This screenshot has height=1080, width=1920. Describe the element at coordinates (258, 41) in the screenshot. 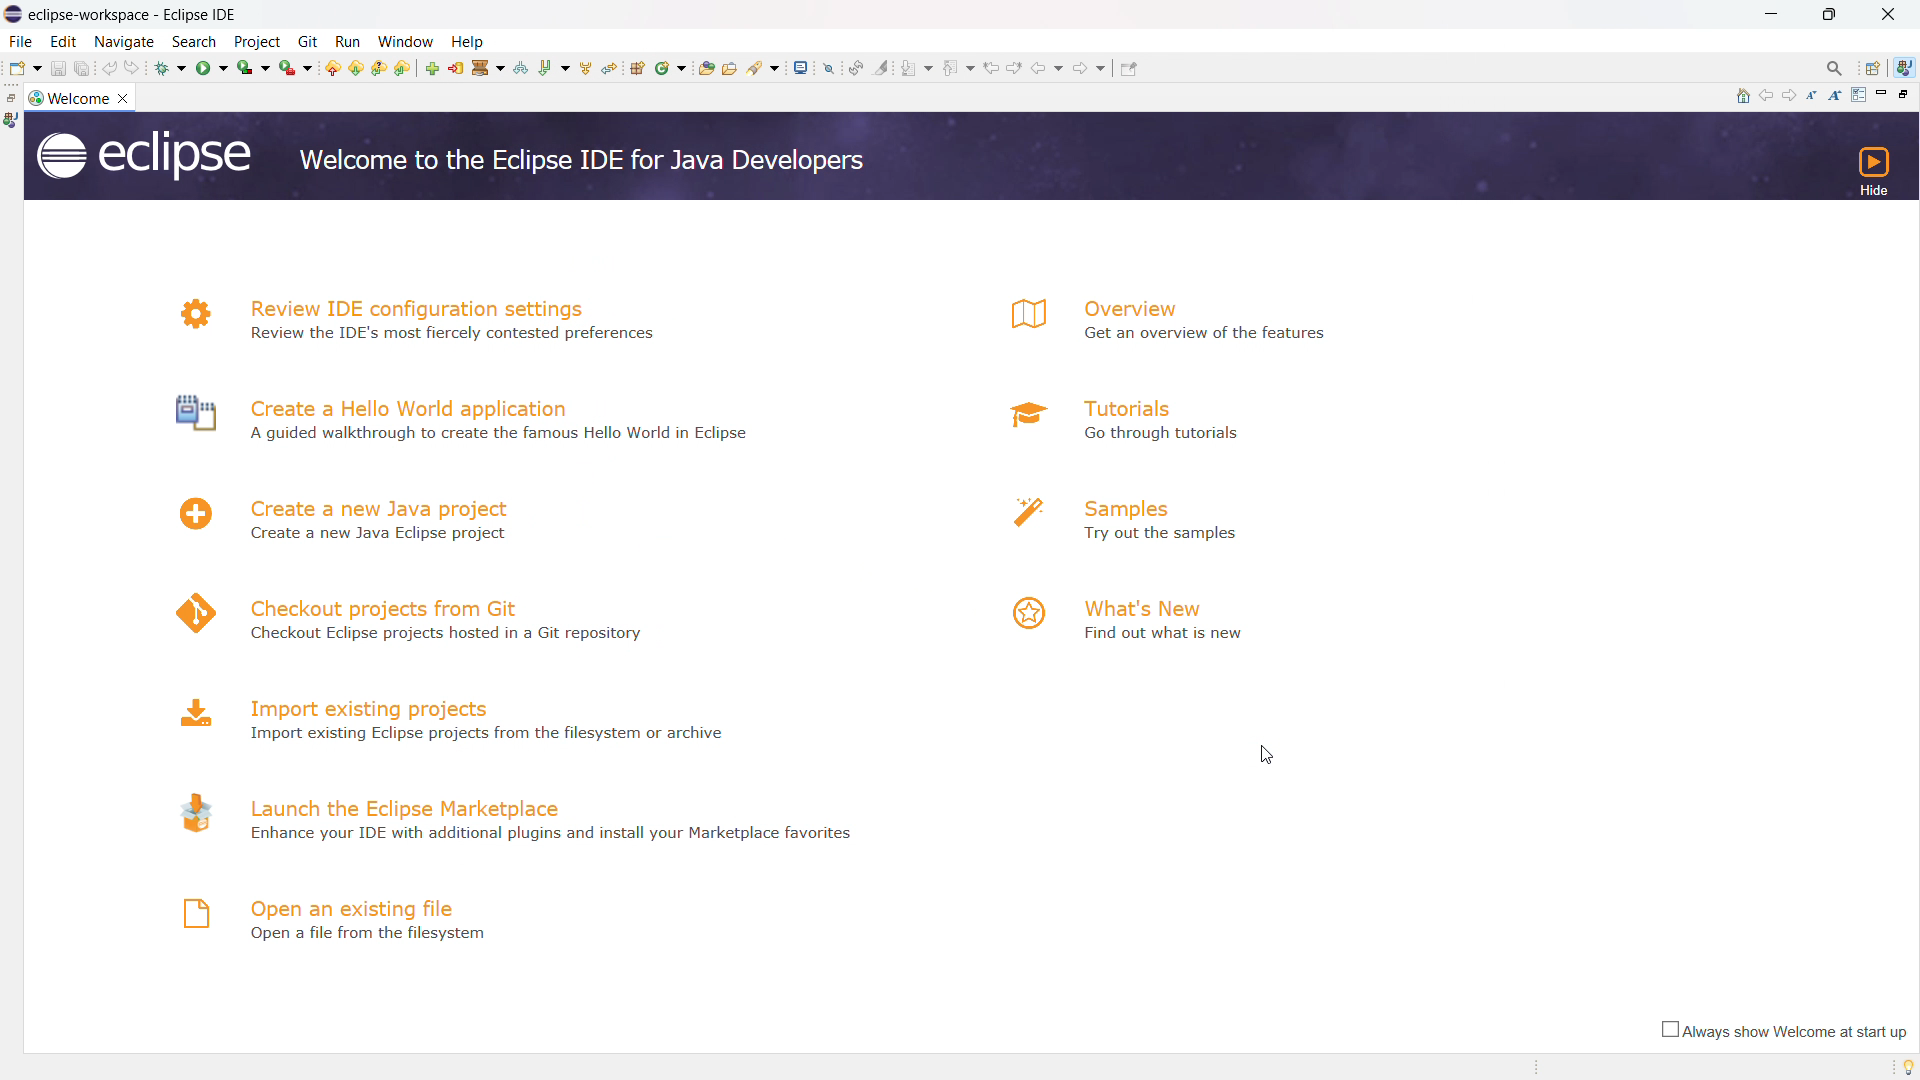

I see `project` at that location.